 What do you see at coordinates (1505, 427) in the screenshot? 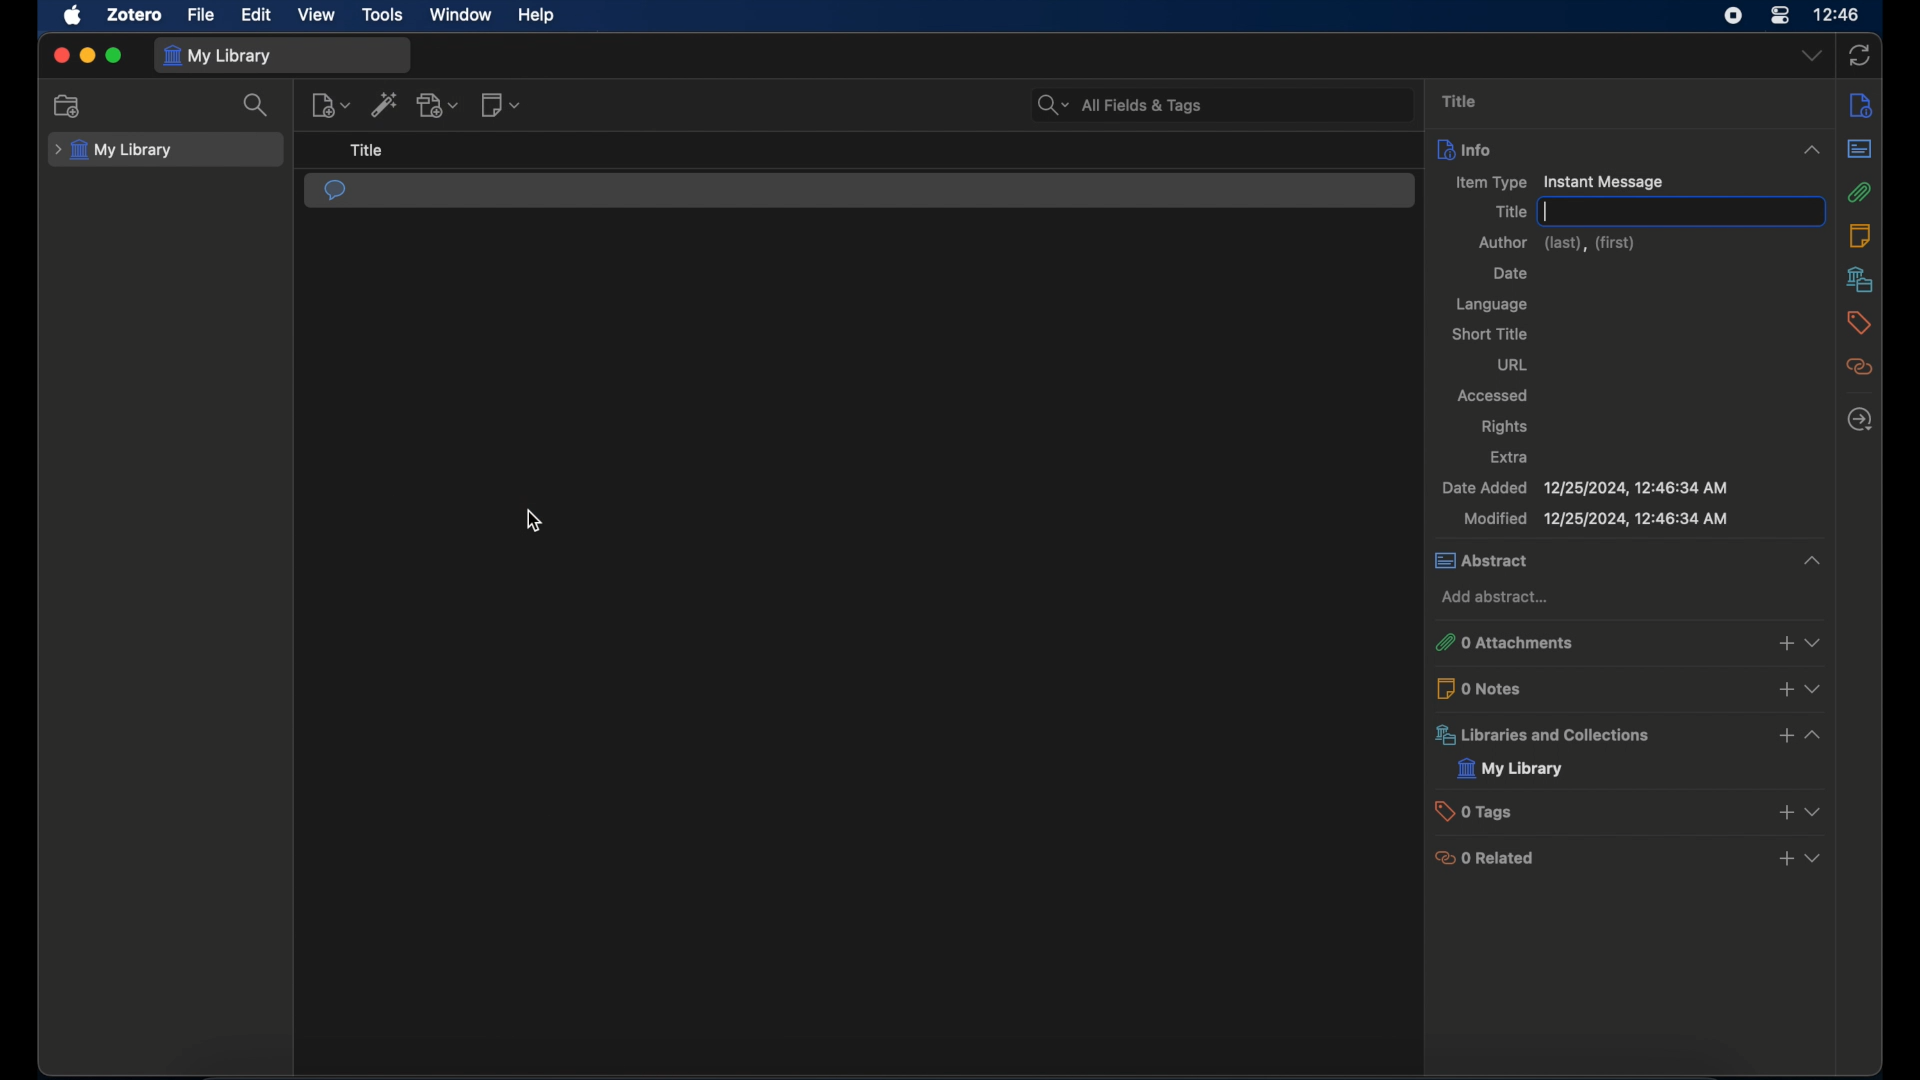
I see `rights` at bounding box center [1505, 427].